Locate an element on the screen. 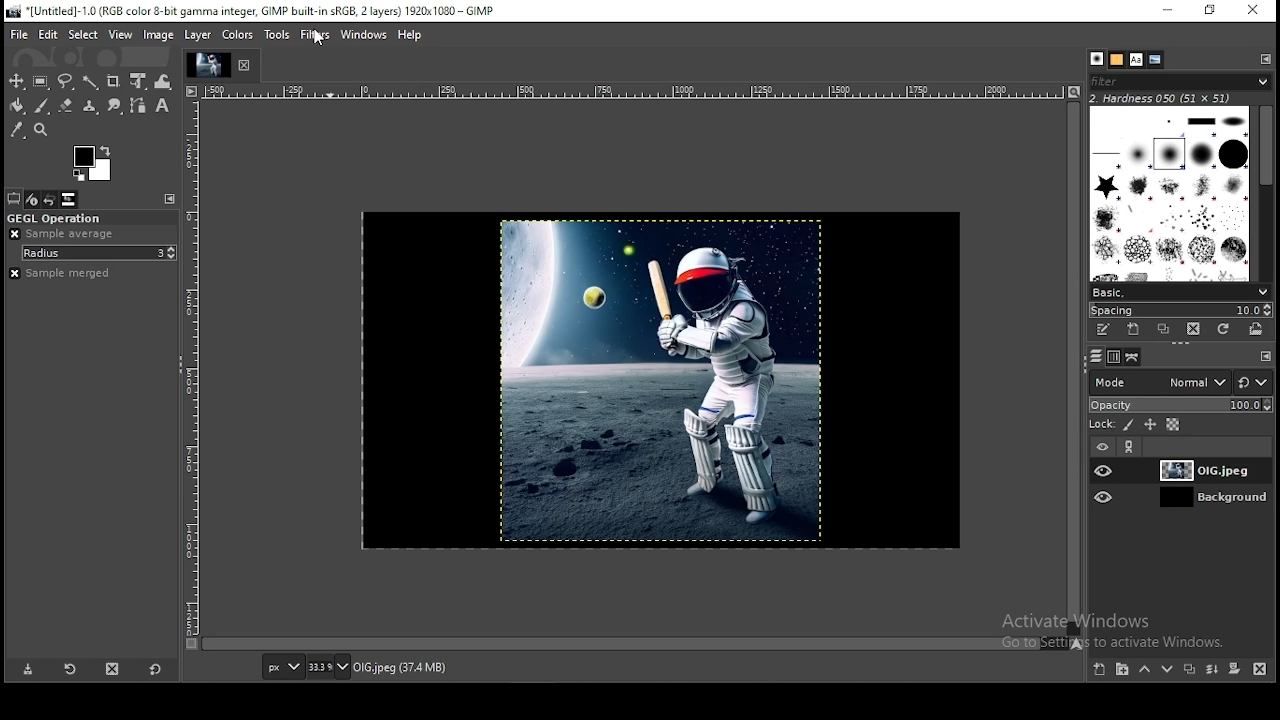 Image resolution: width=1280 pixels, height=720 pixels. view is located at coordinates (122, 34).